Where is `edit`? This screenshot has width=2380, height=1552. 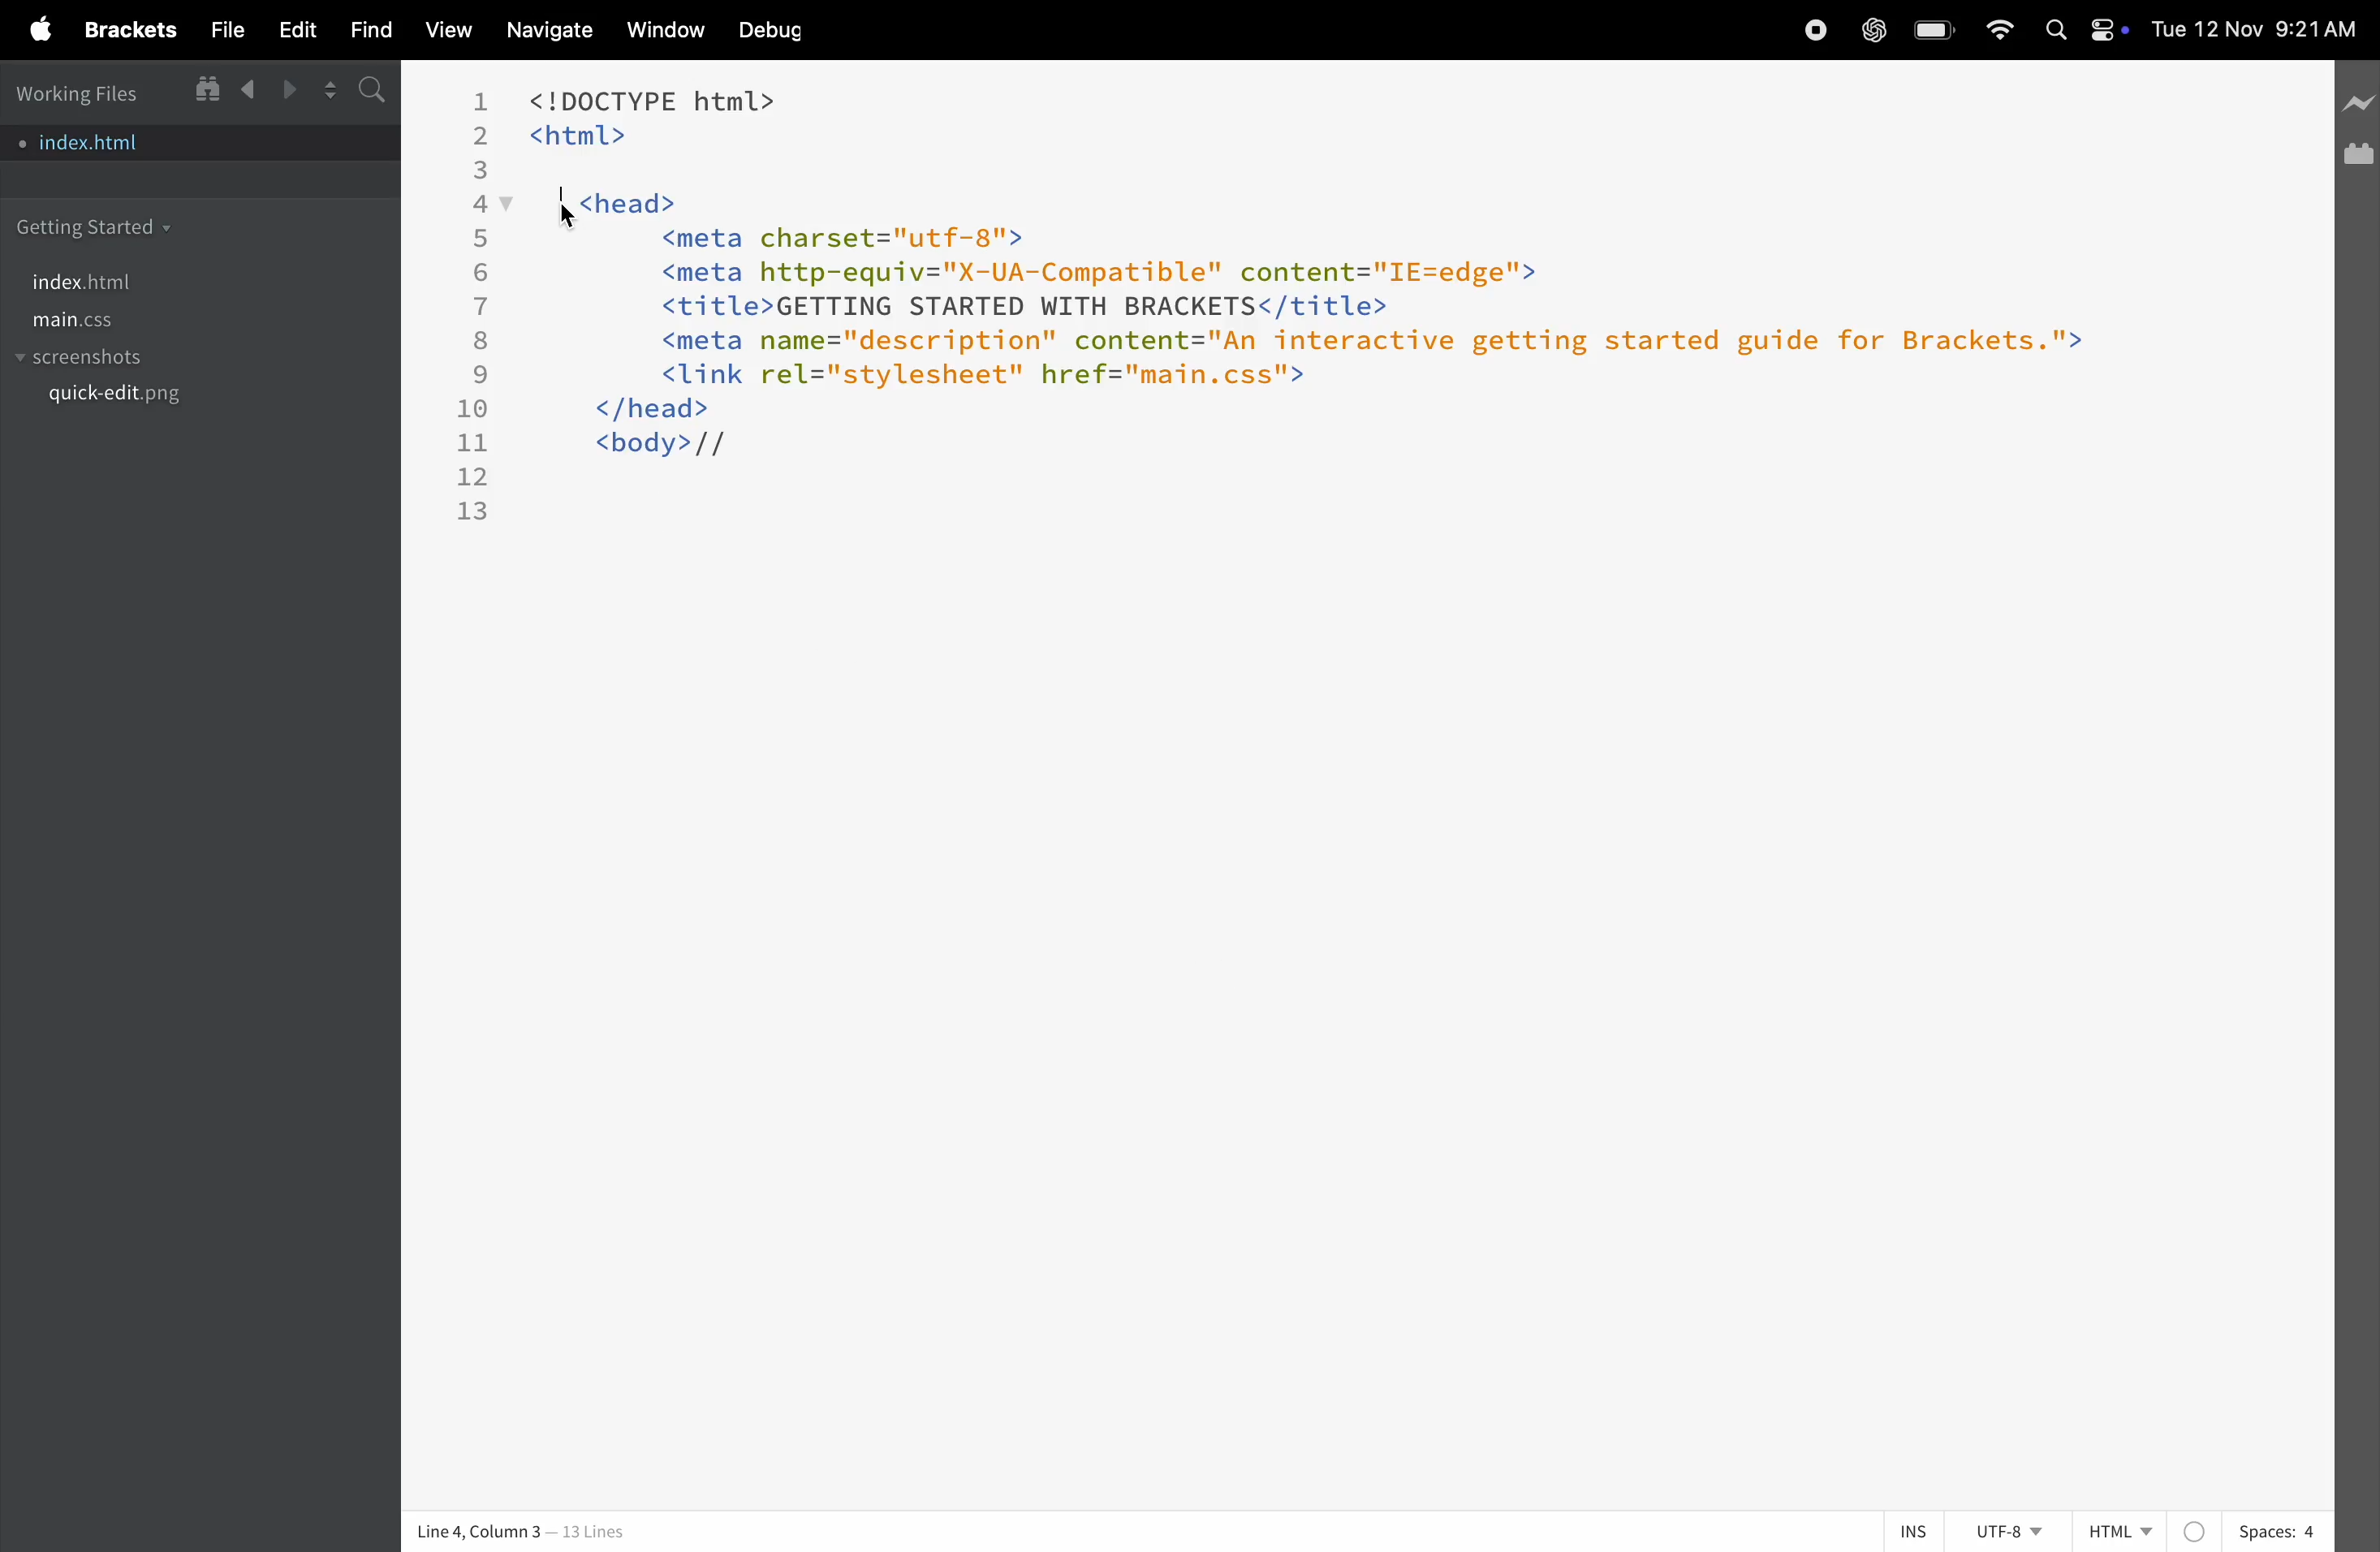 edit is located at coordinates (289, 28).